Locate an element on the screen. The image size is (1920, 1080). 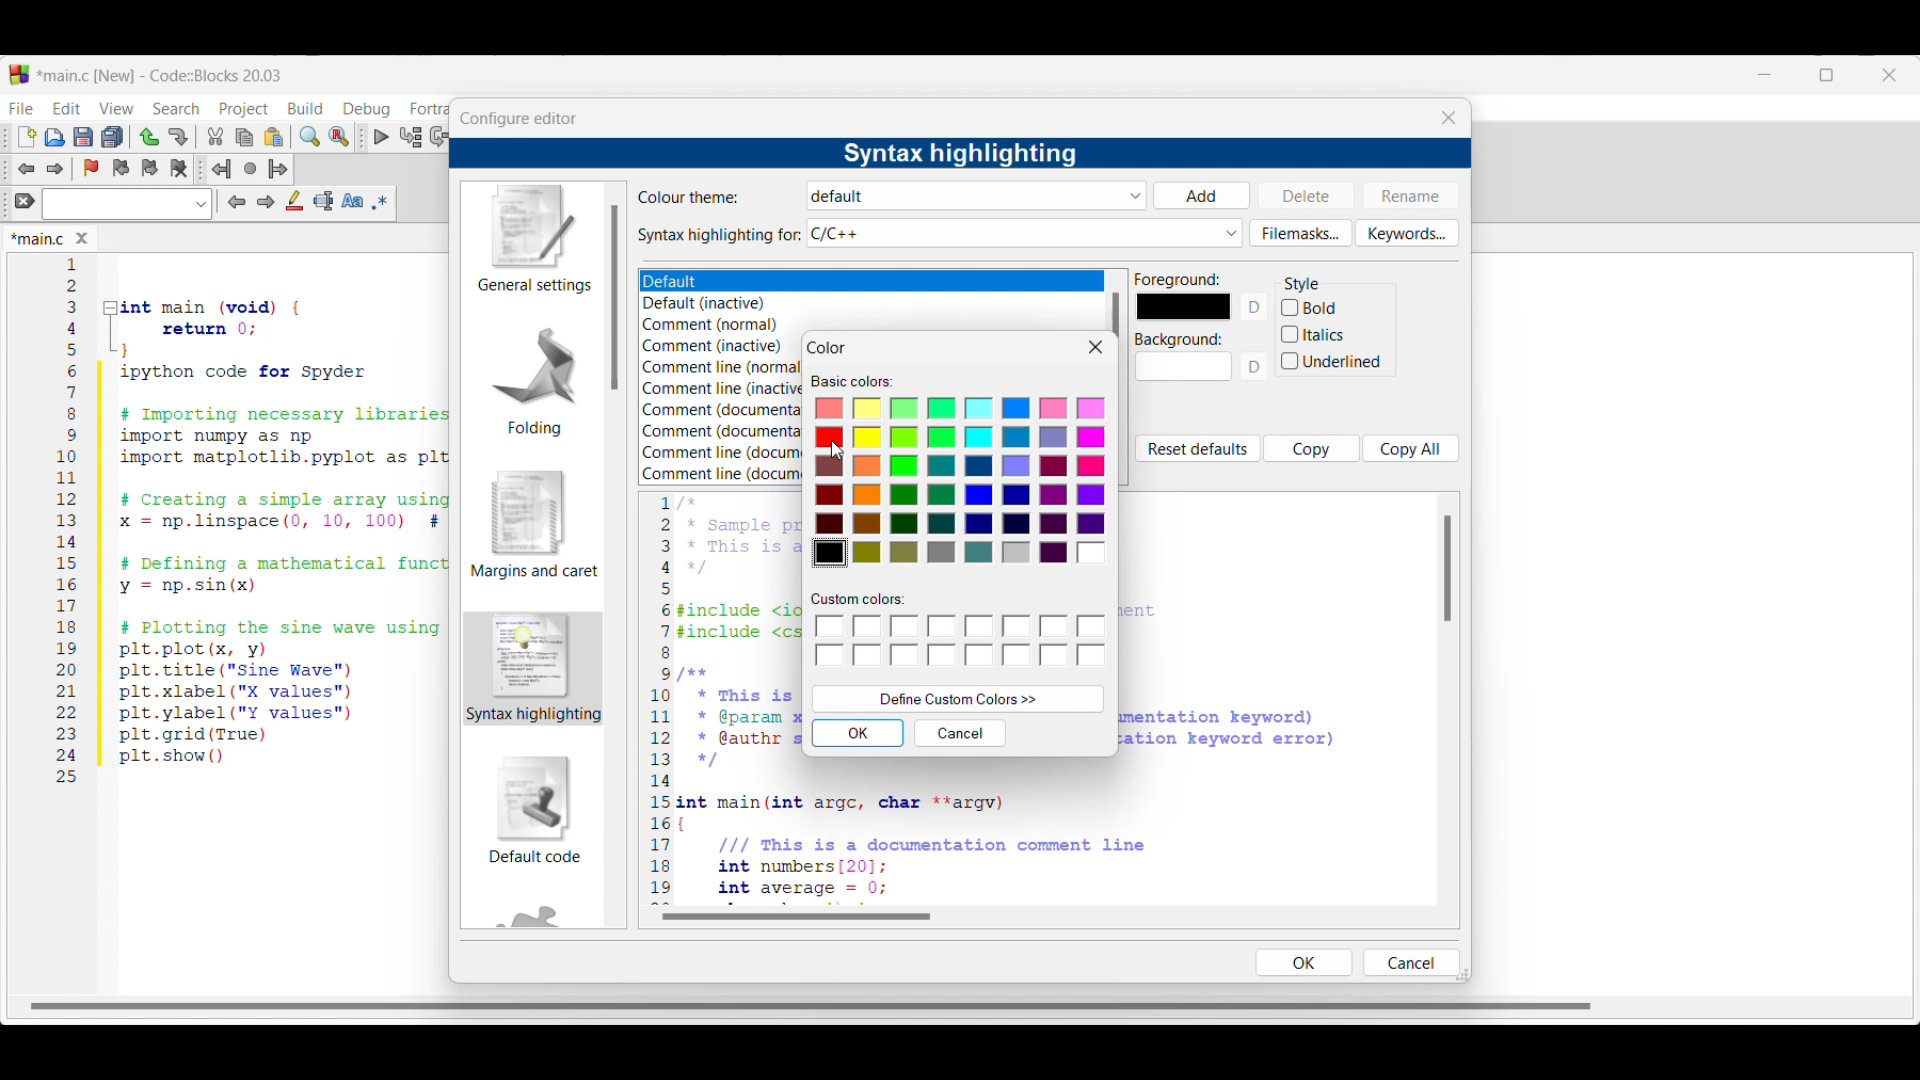
cursor is located at coordinates (838, 453).